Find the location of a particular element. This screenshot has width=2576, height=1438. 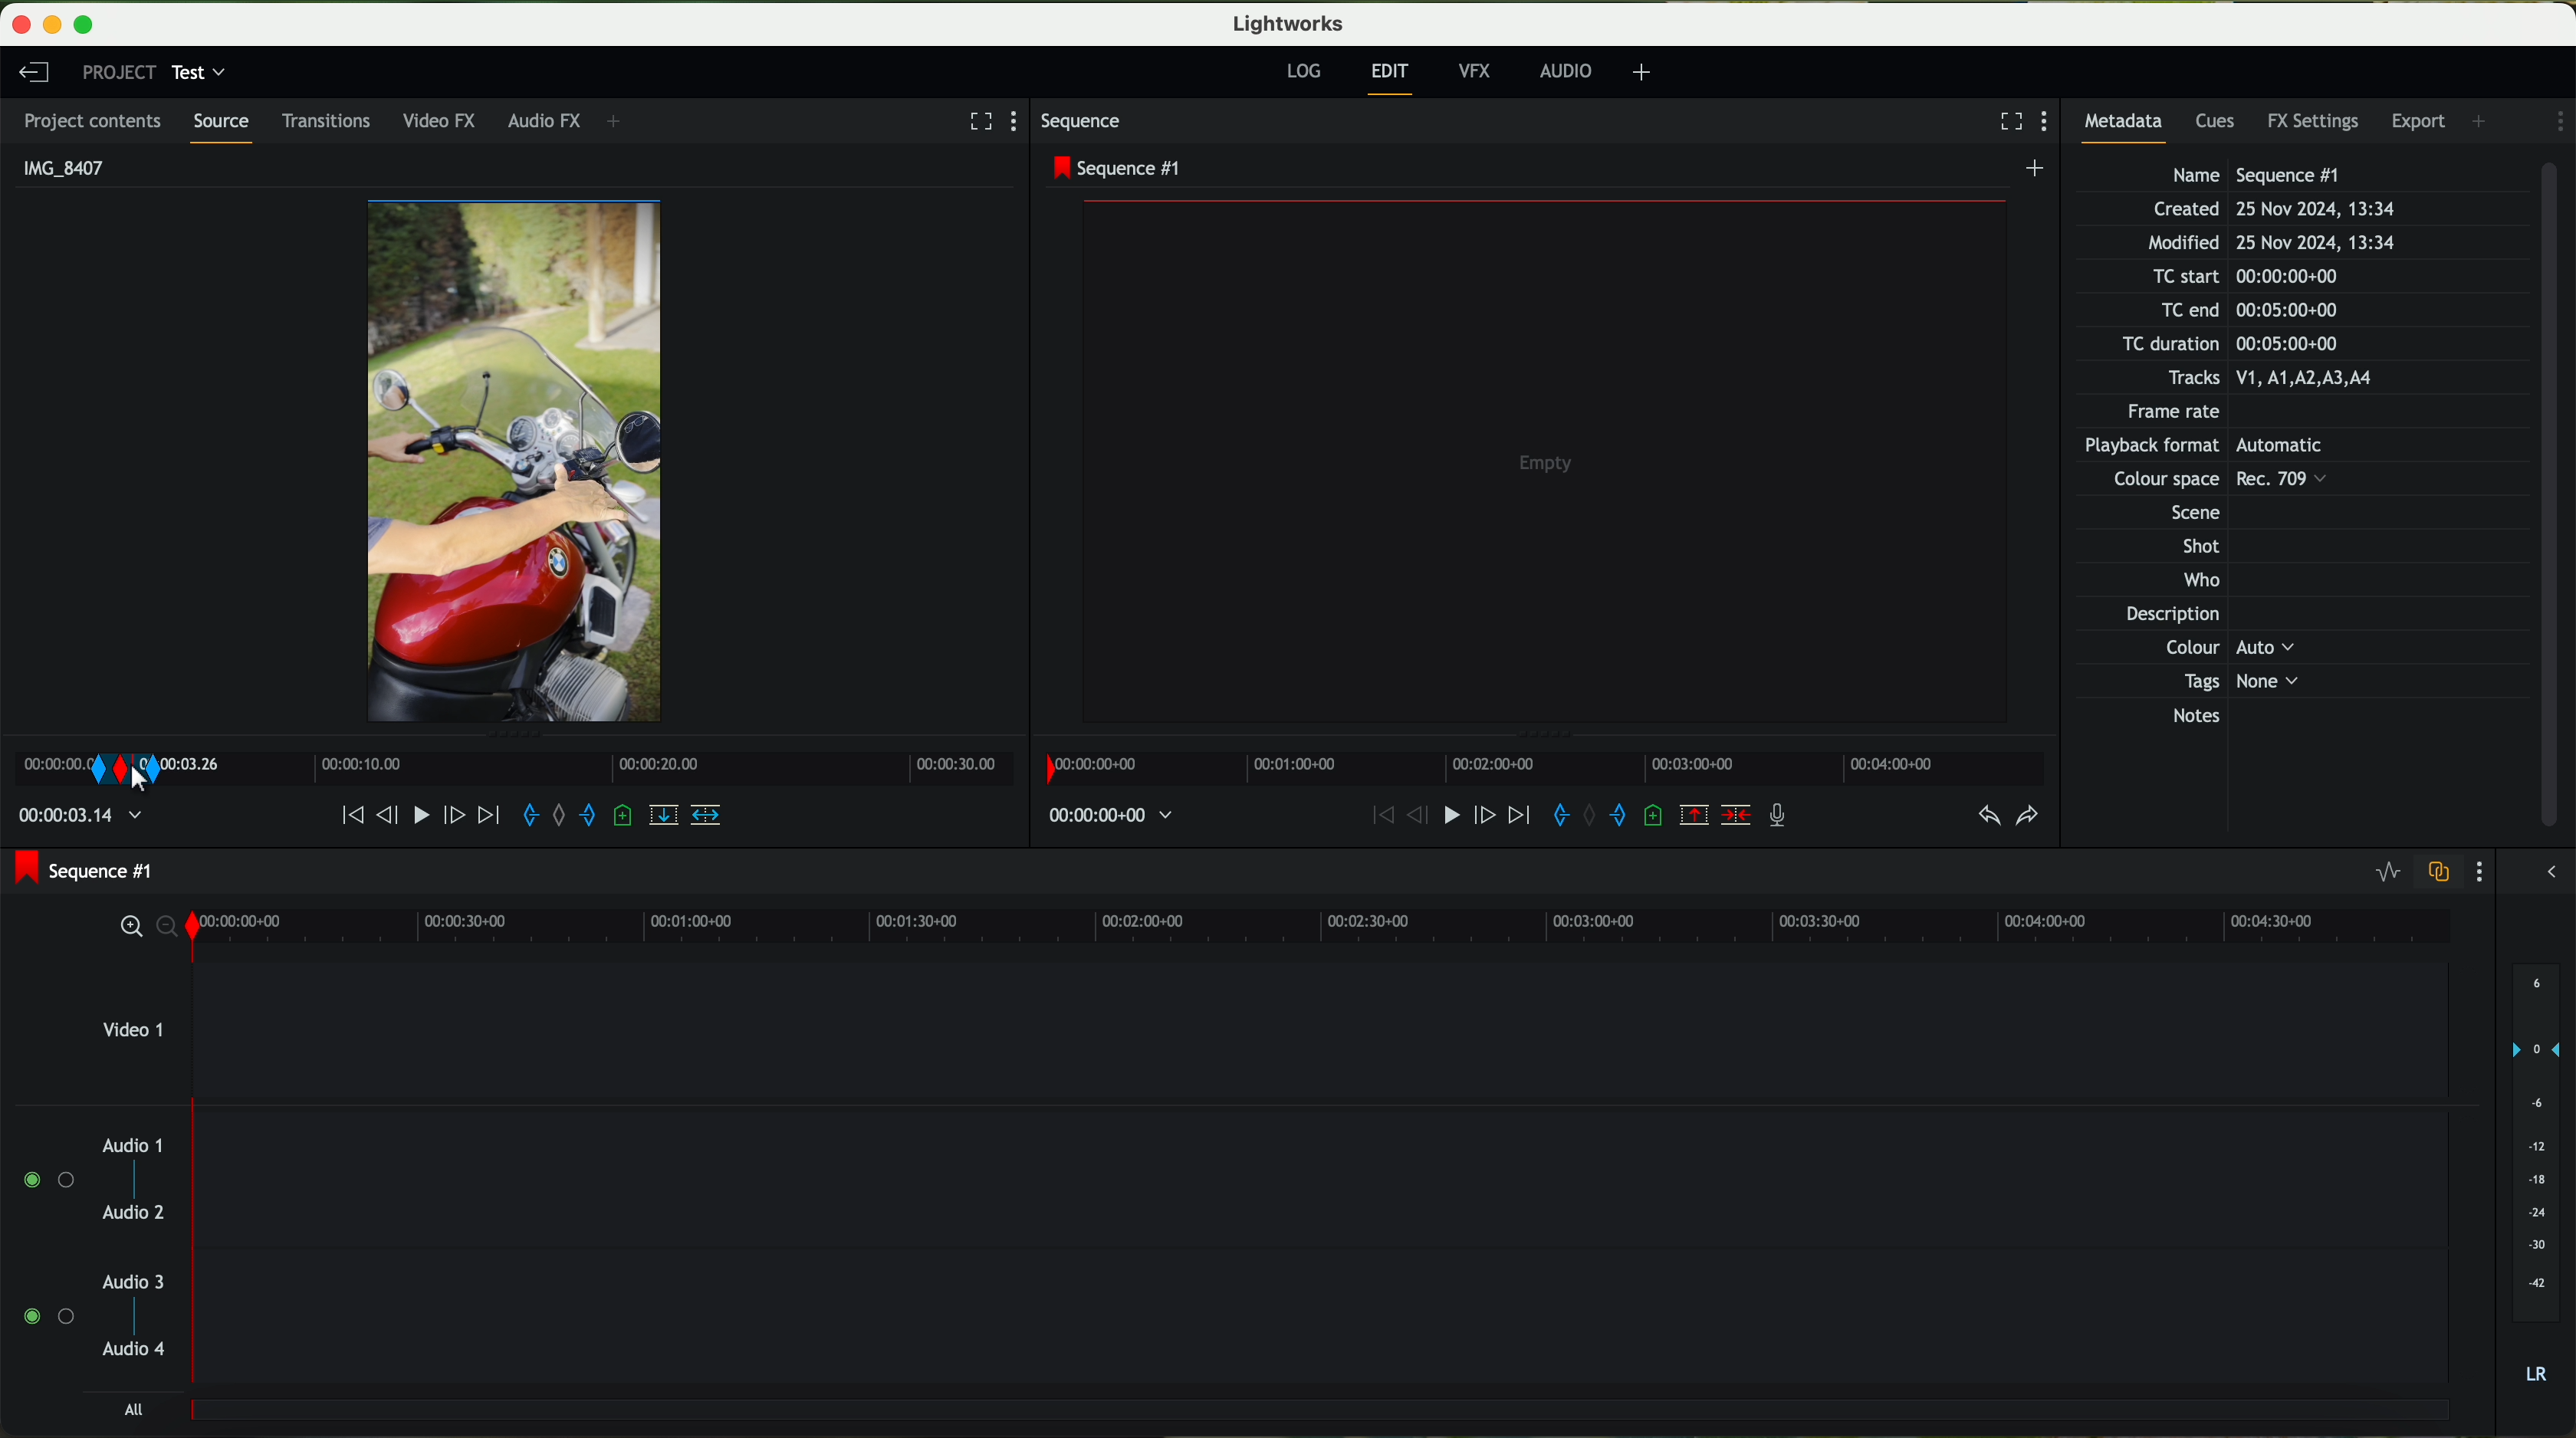

add an in mark is located at coordinates (1552, 816).